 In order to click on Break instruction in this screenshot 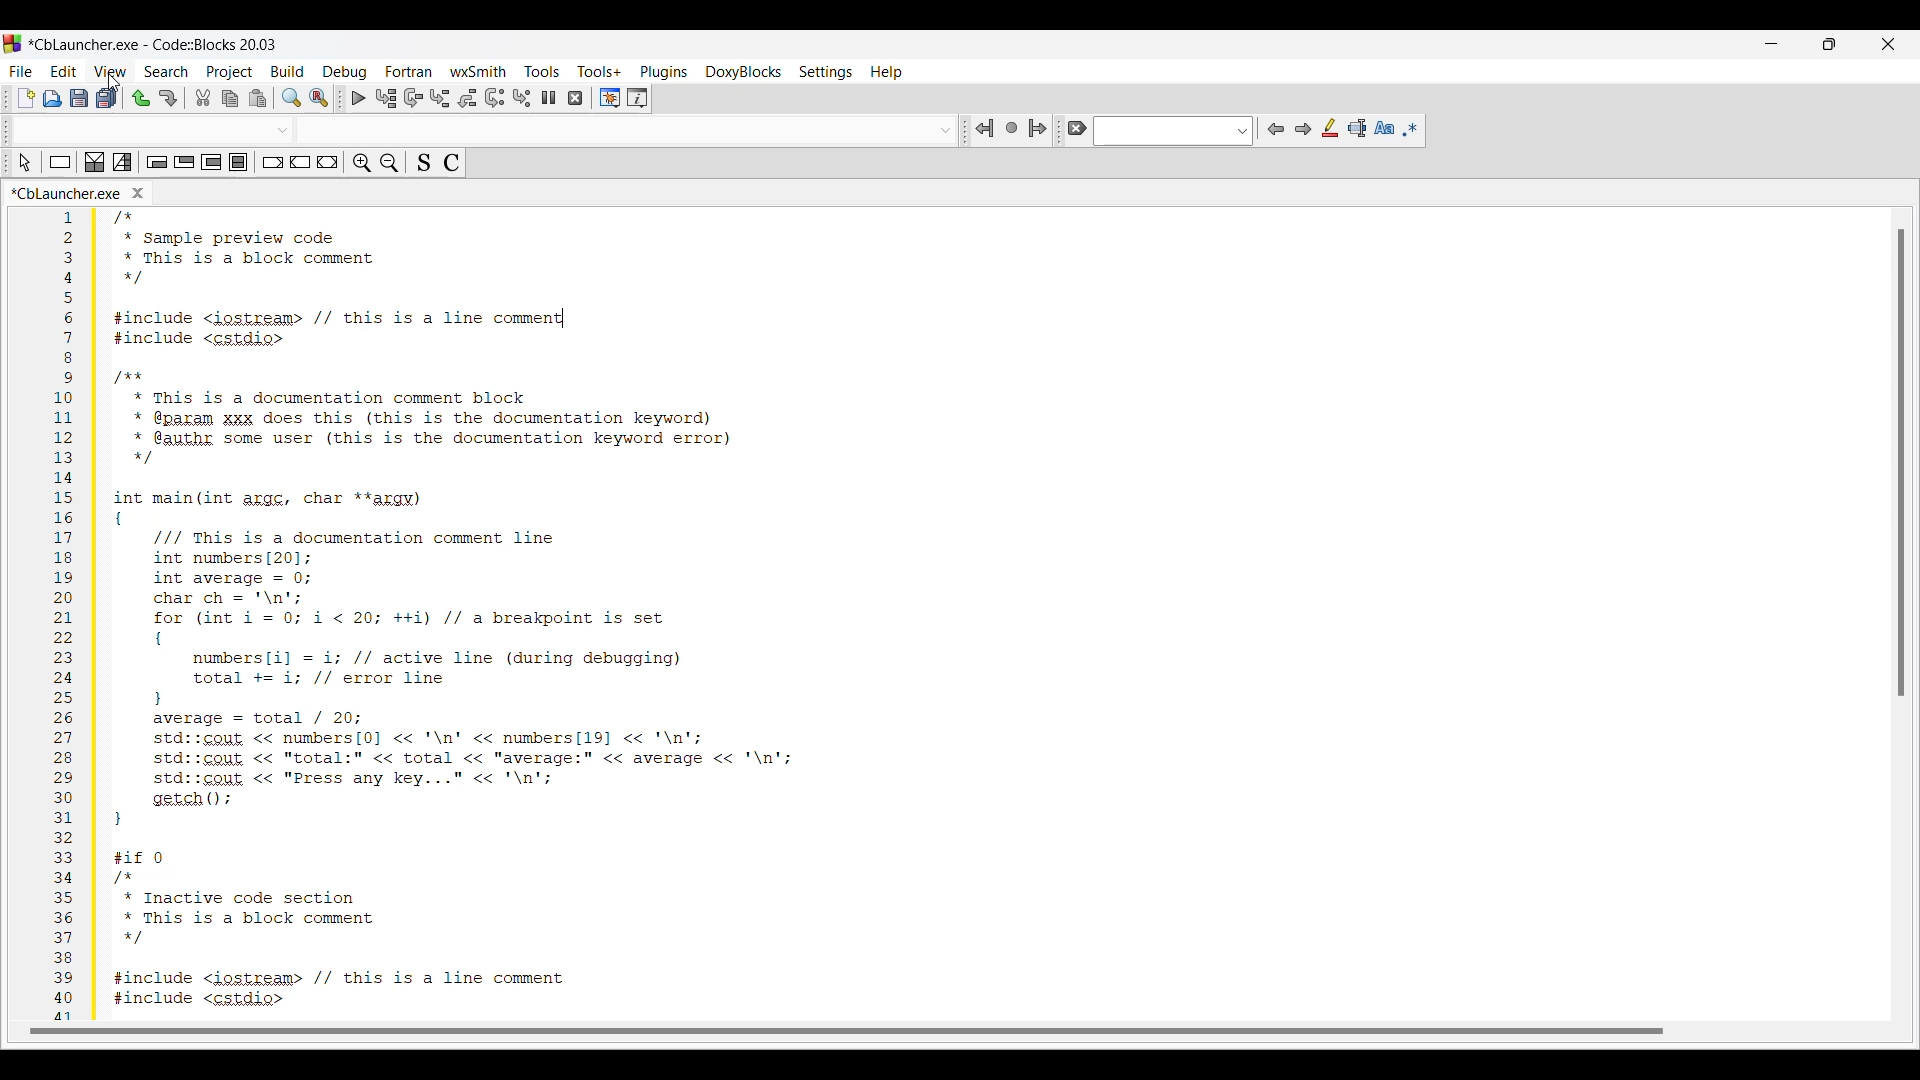, I will do `click(273, 162)`.